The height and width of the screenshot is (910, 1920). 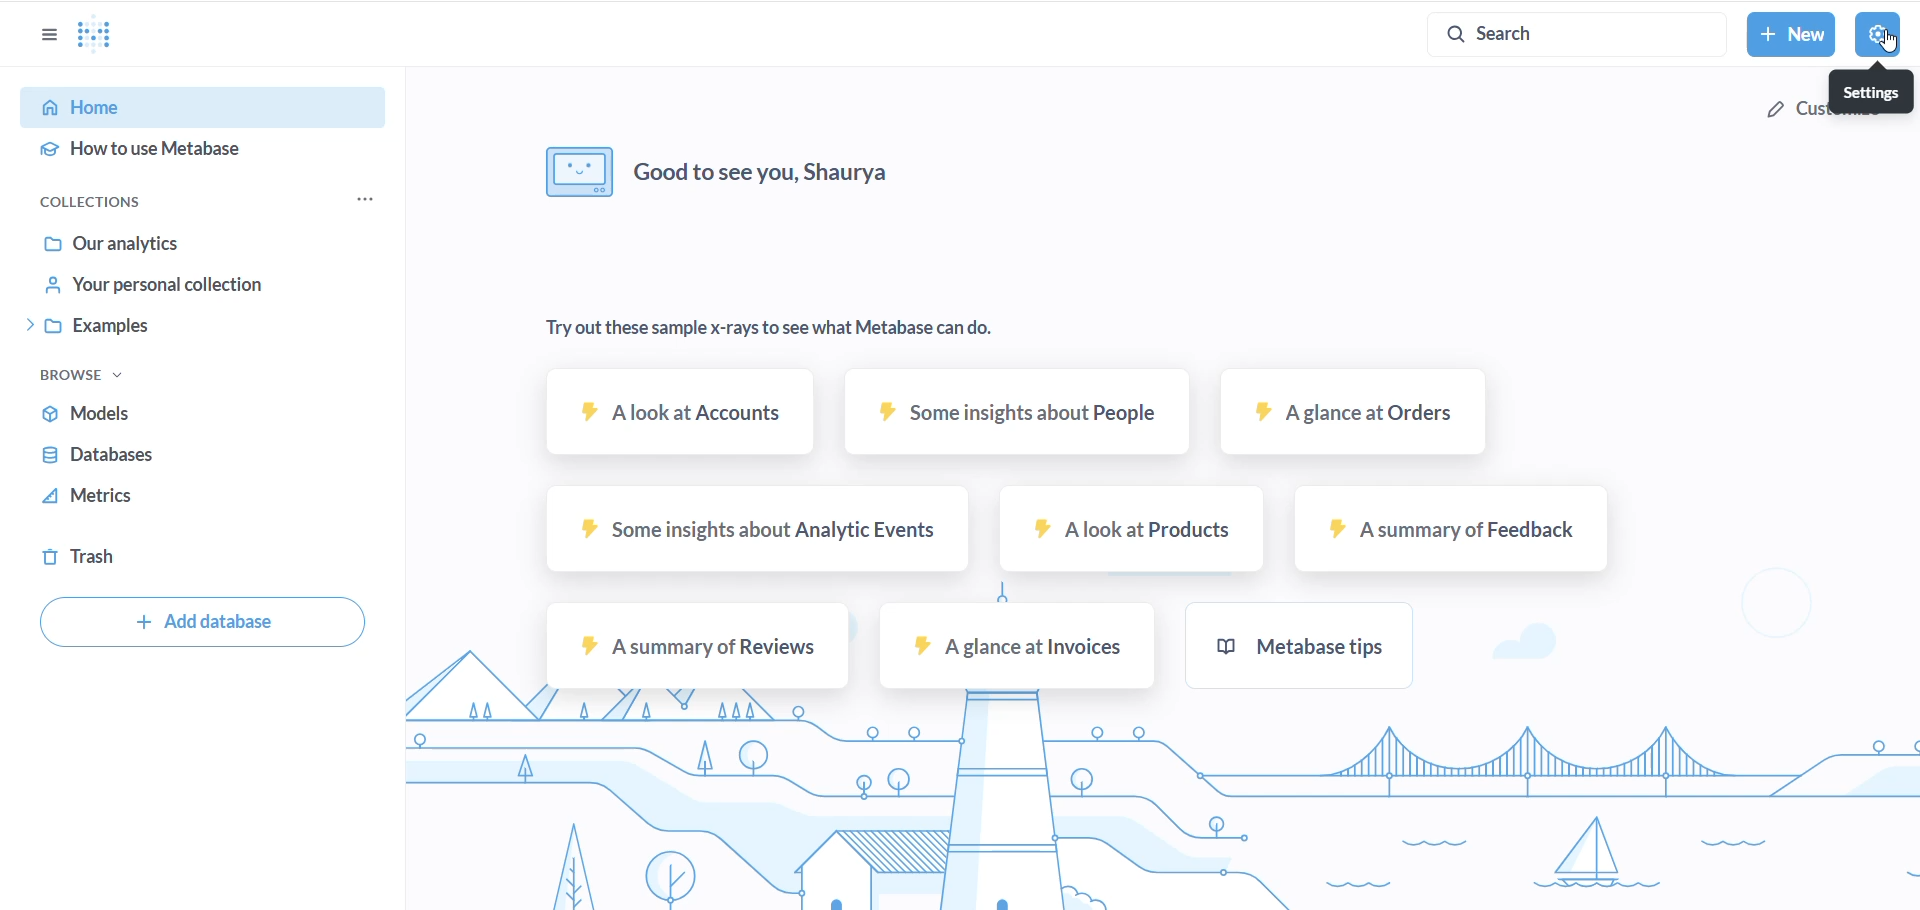 I want to click on Text, so click(x=769, y=329).